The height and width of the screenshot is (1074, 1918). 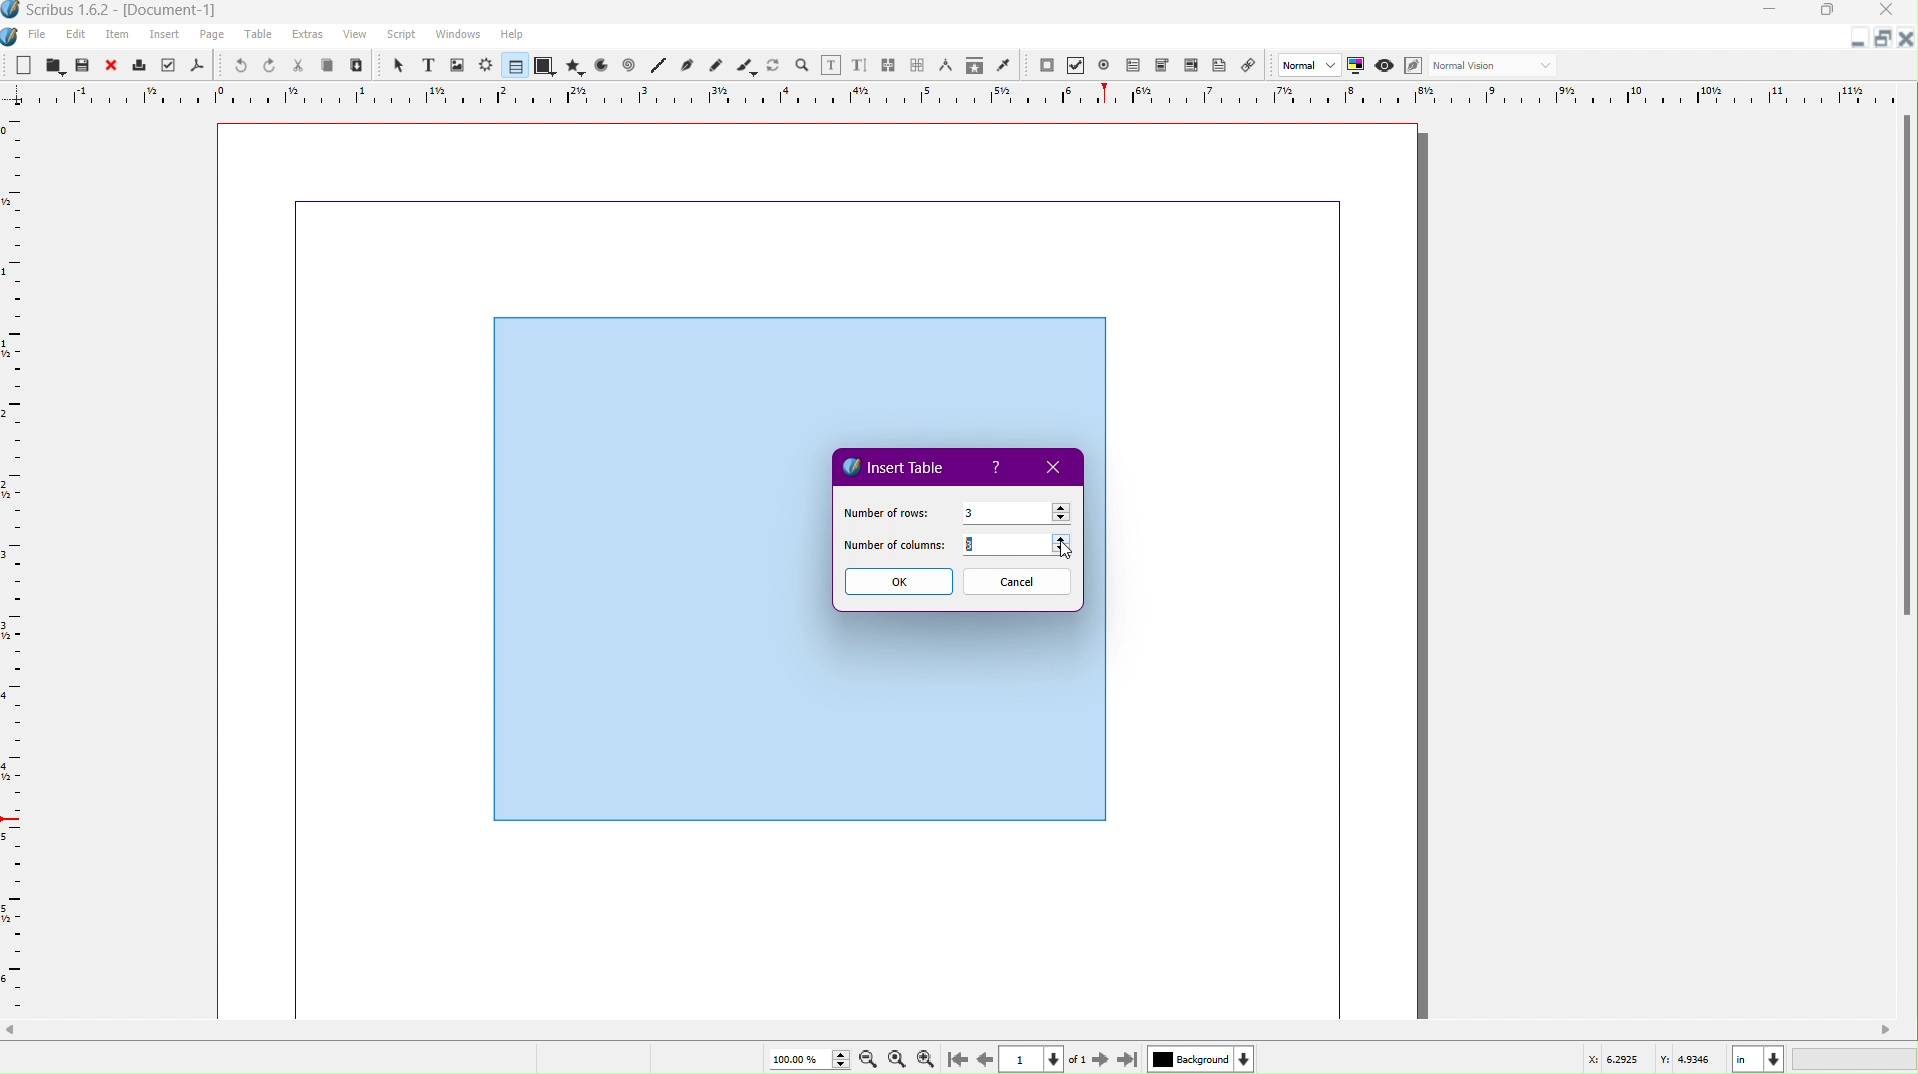 I want to click on OK, so click(x=897, y=582).